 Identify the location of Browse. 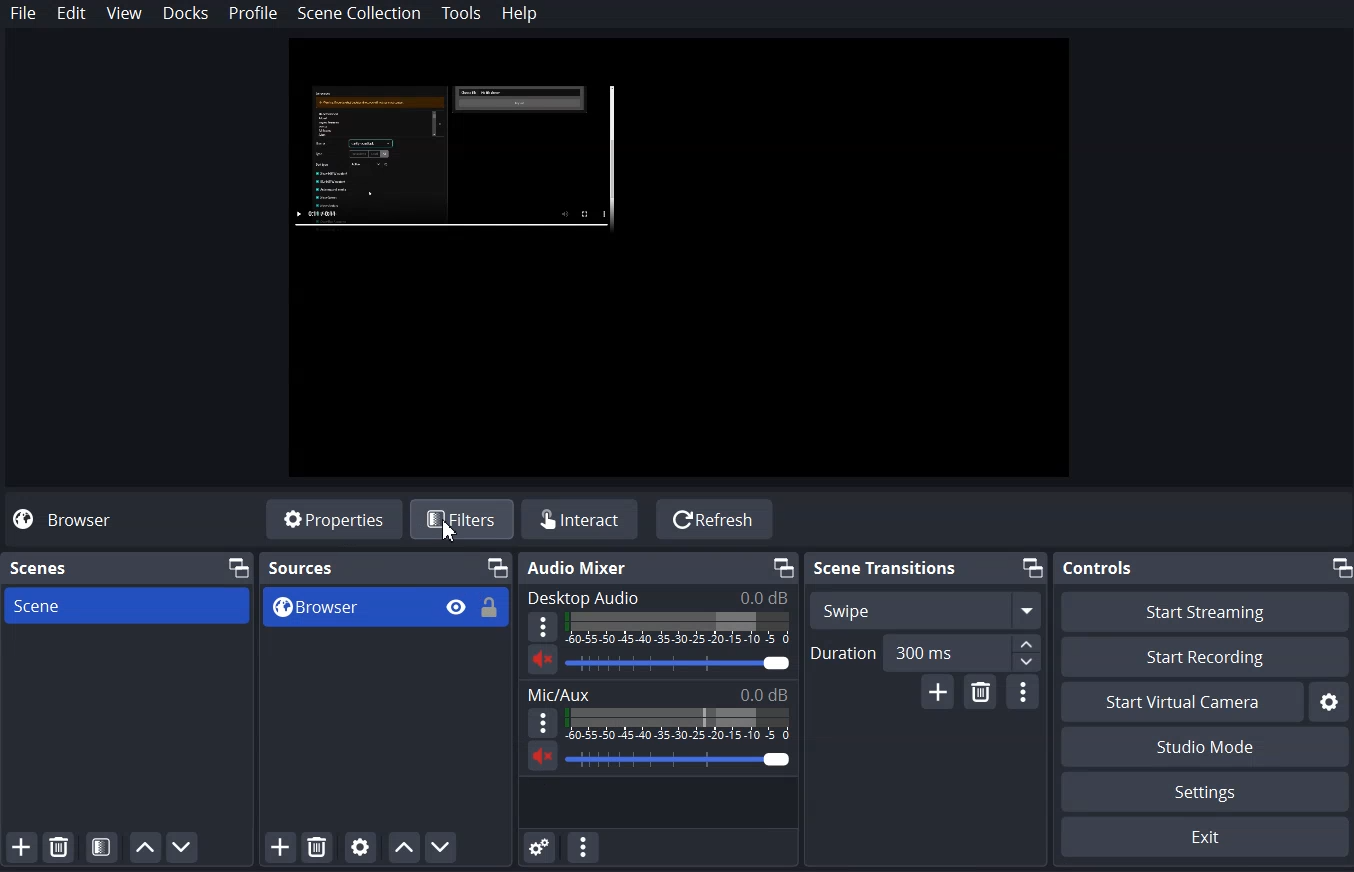
(385, 607).